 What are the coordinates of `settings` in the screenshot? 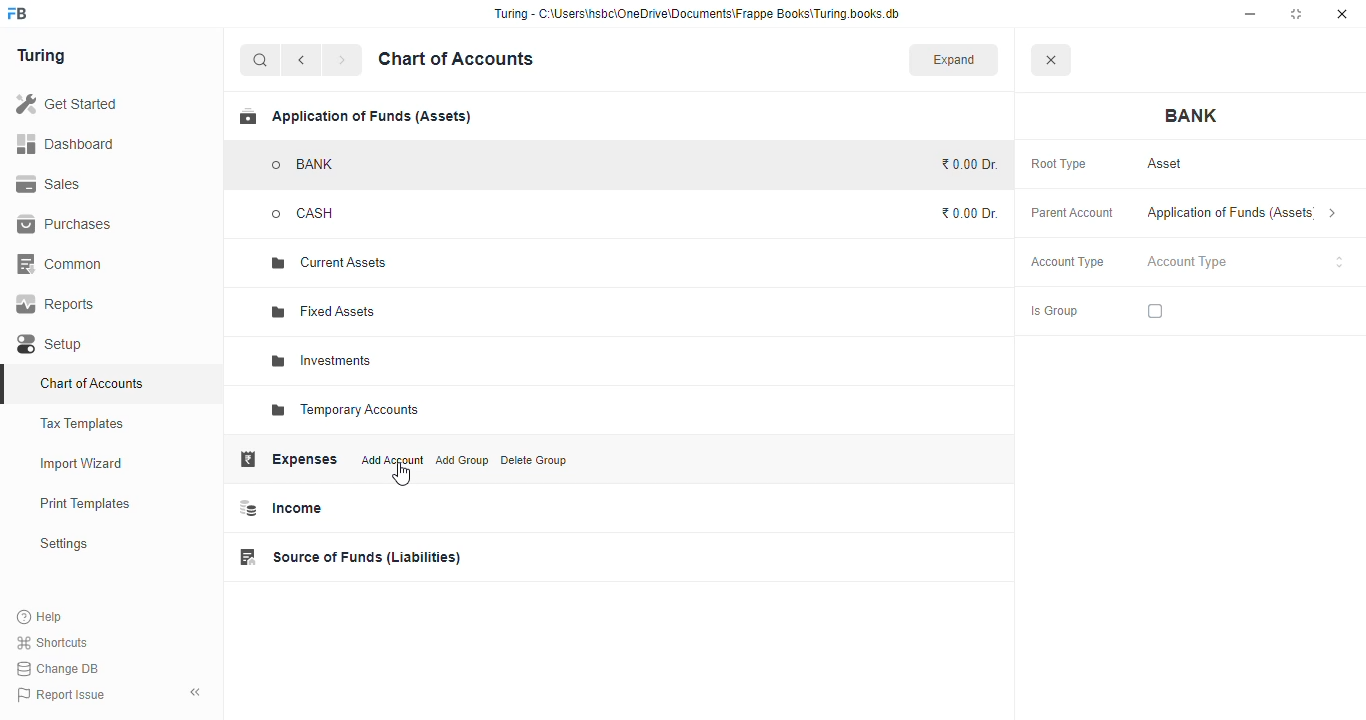 It's located at (63, 543).